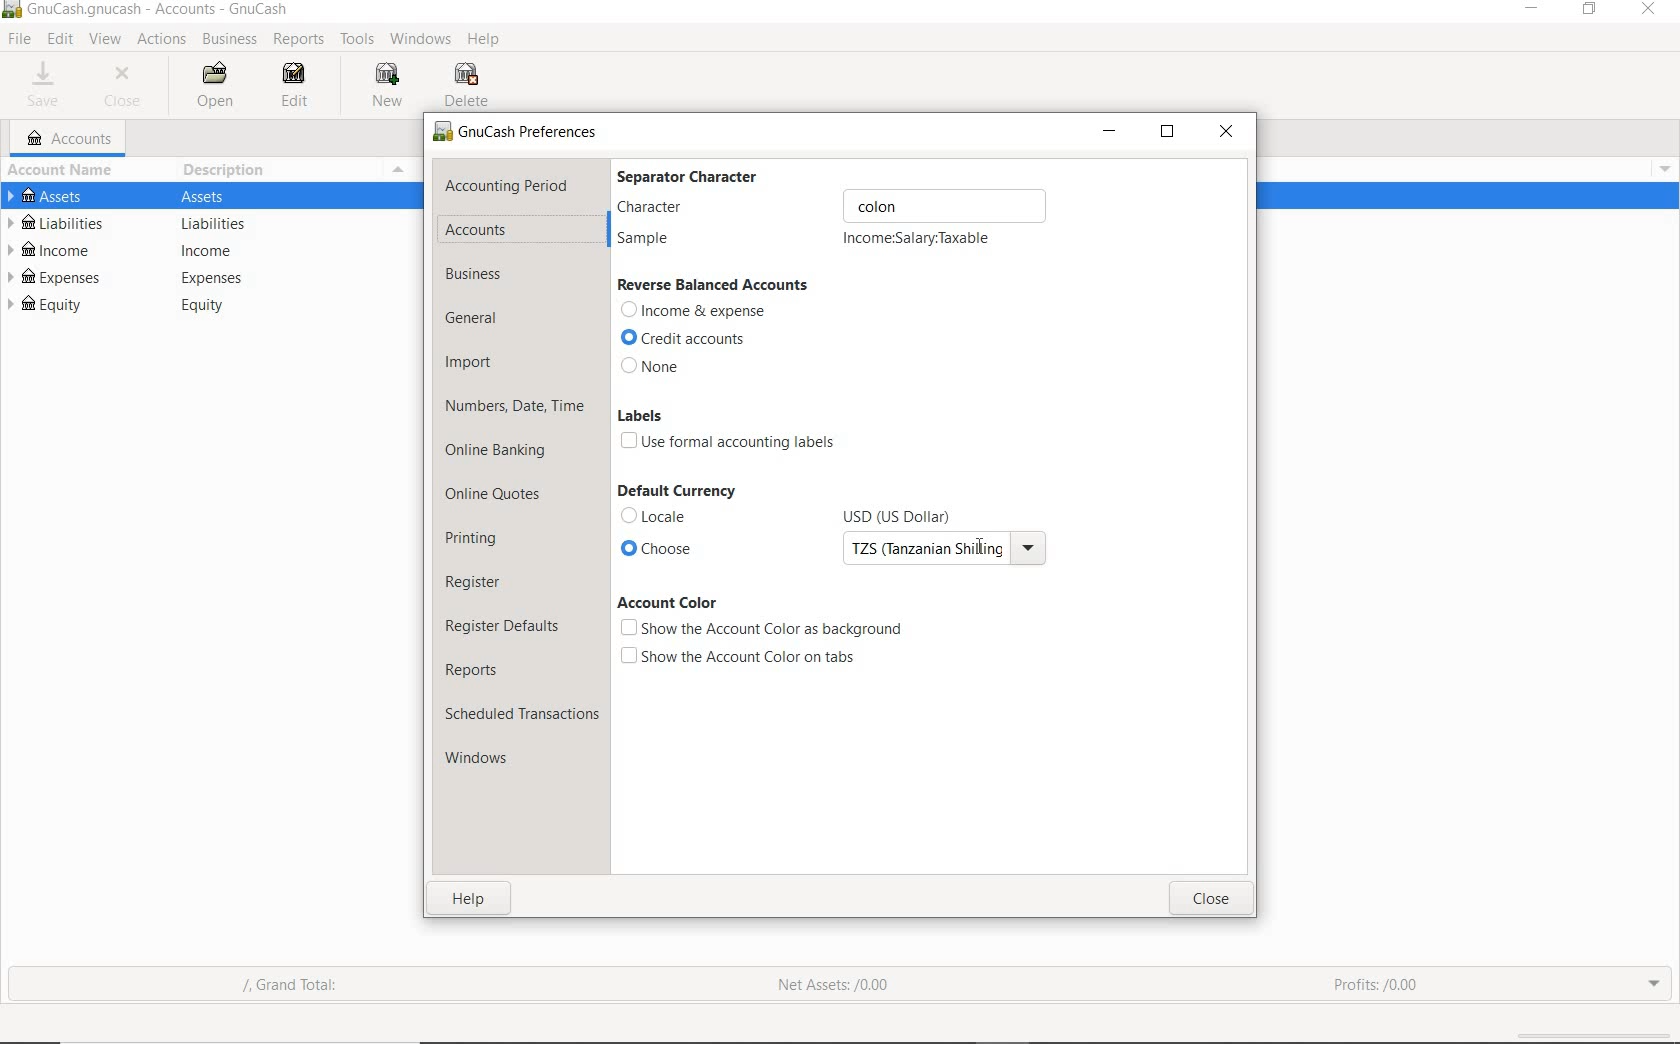  Describe the element at coordinates (714, 285) in the screenshot. I see `reverse balanced accounts` at that location.